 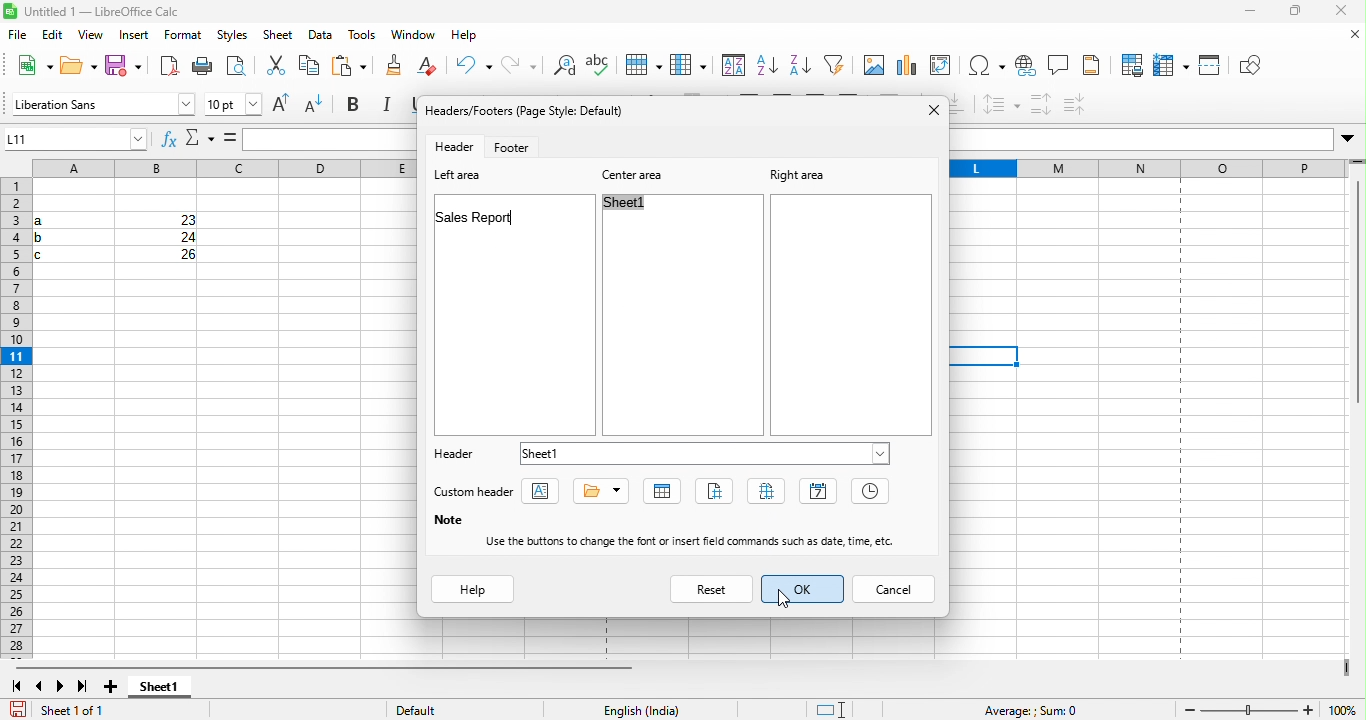 I want to click on print area, so click(x=1128, y=66).